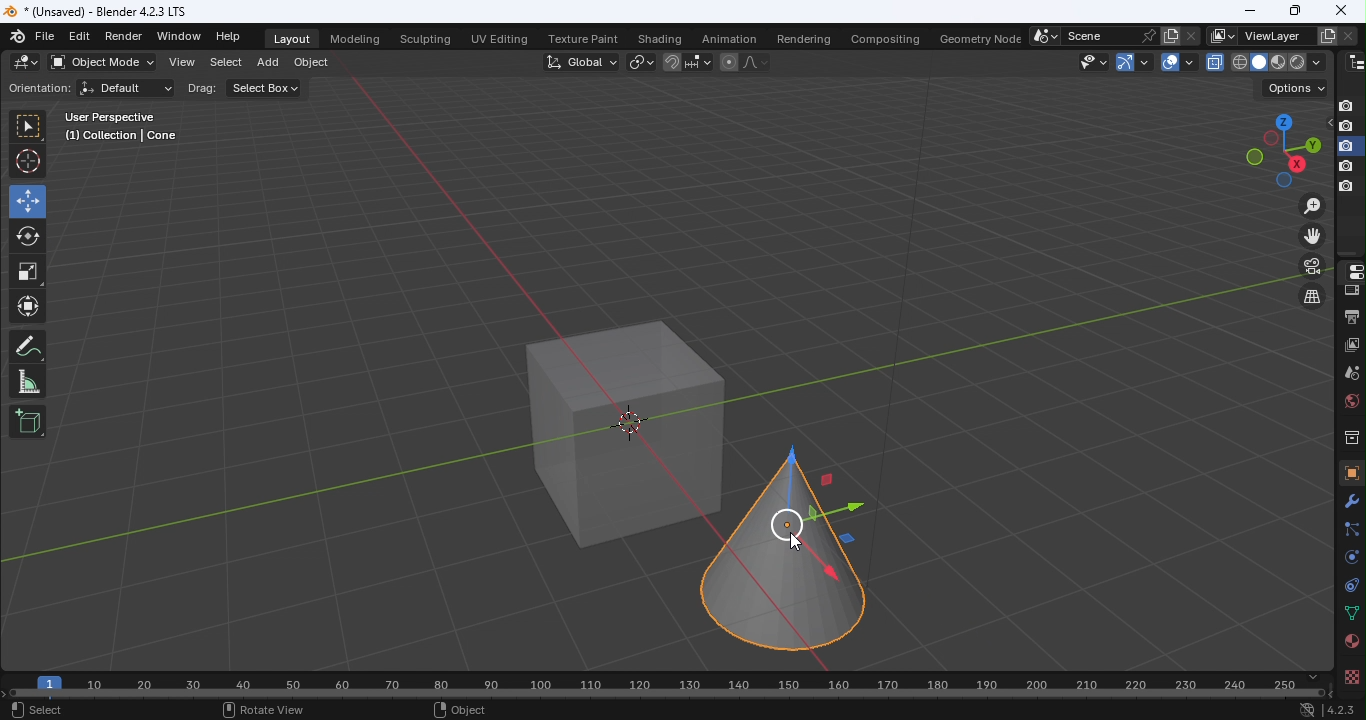 This screenshot has width=1366, height=720. I want to click on Disable in renders , so click(1346, 105).